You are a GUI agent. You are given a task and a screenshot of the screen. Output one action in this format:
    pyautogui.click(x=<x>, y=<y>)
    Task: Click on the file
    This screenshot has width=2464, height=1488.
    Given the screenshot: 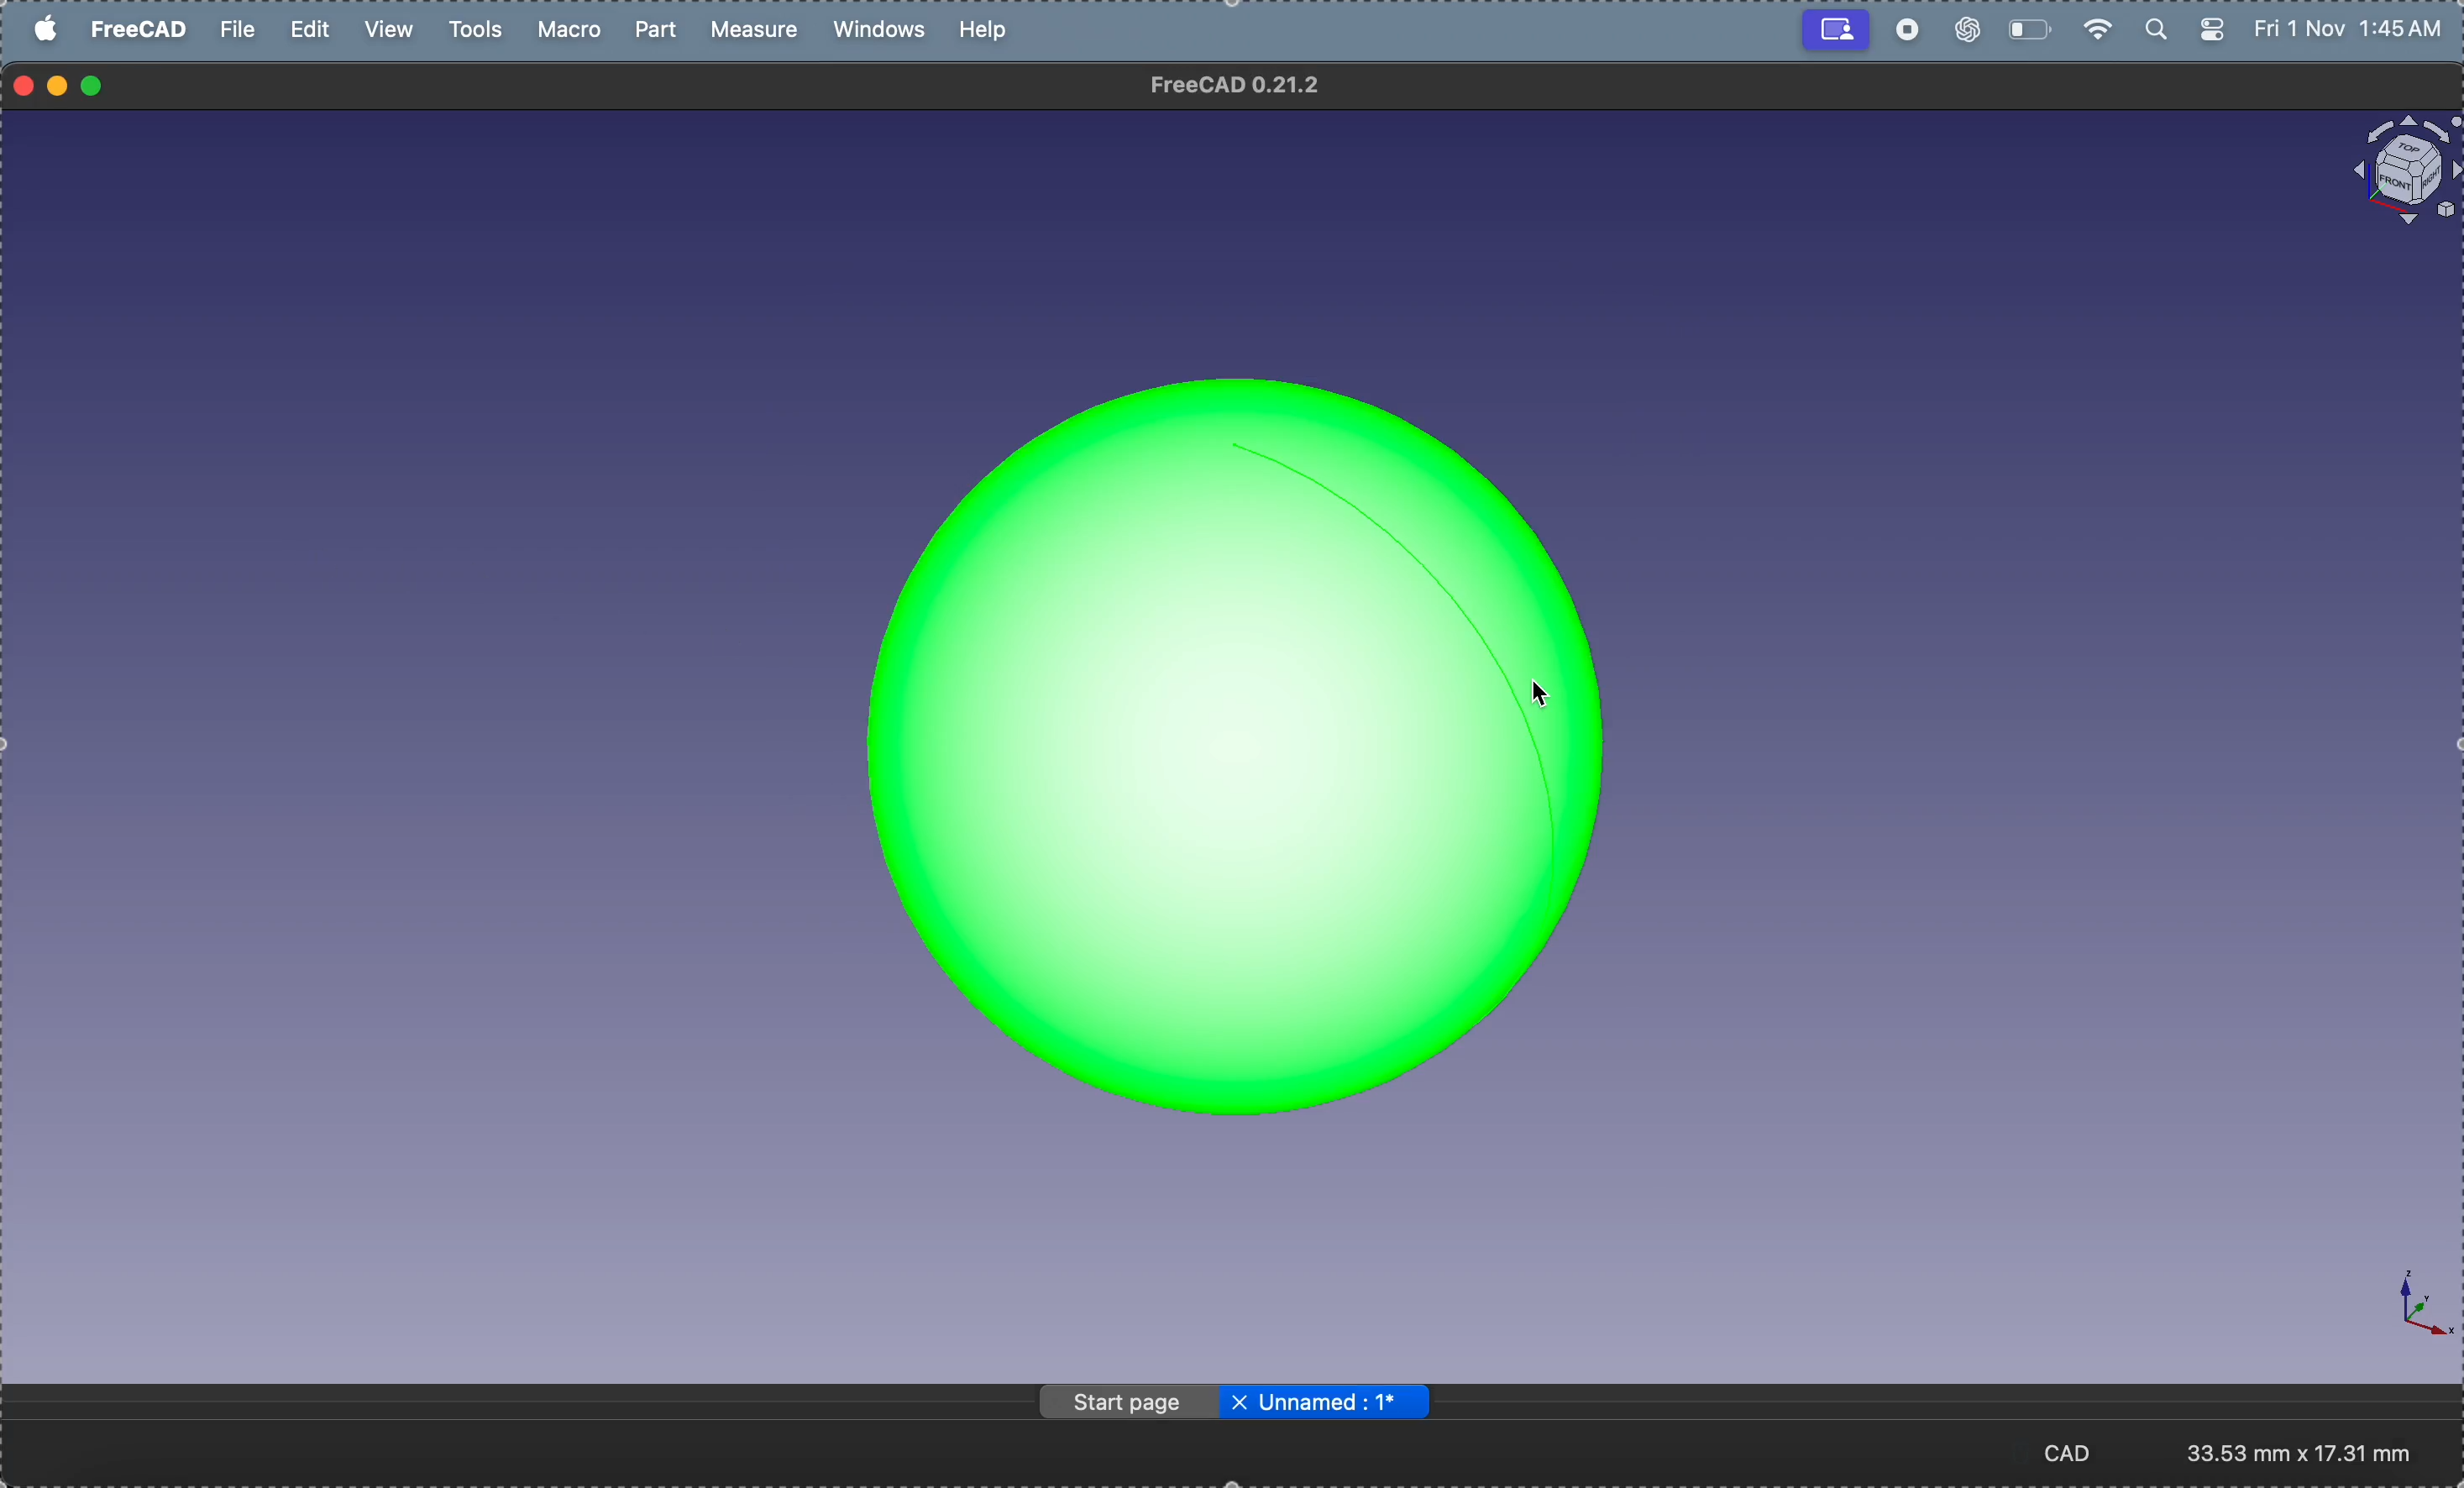 What is the action you would take?
    pyautogui.click(x=241, y=35)
    